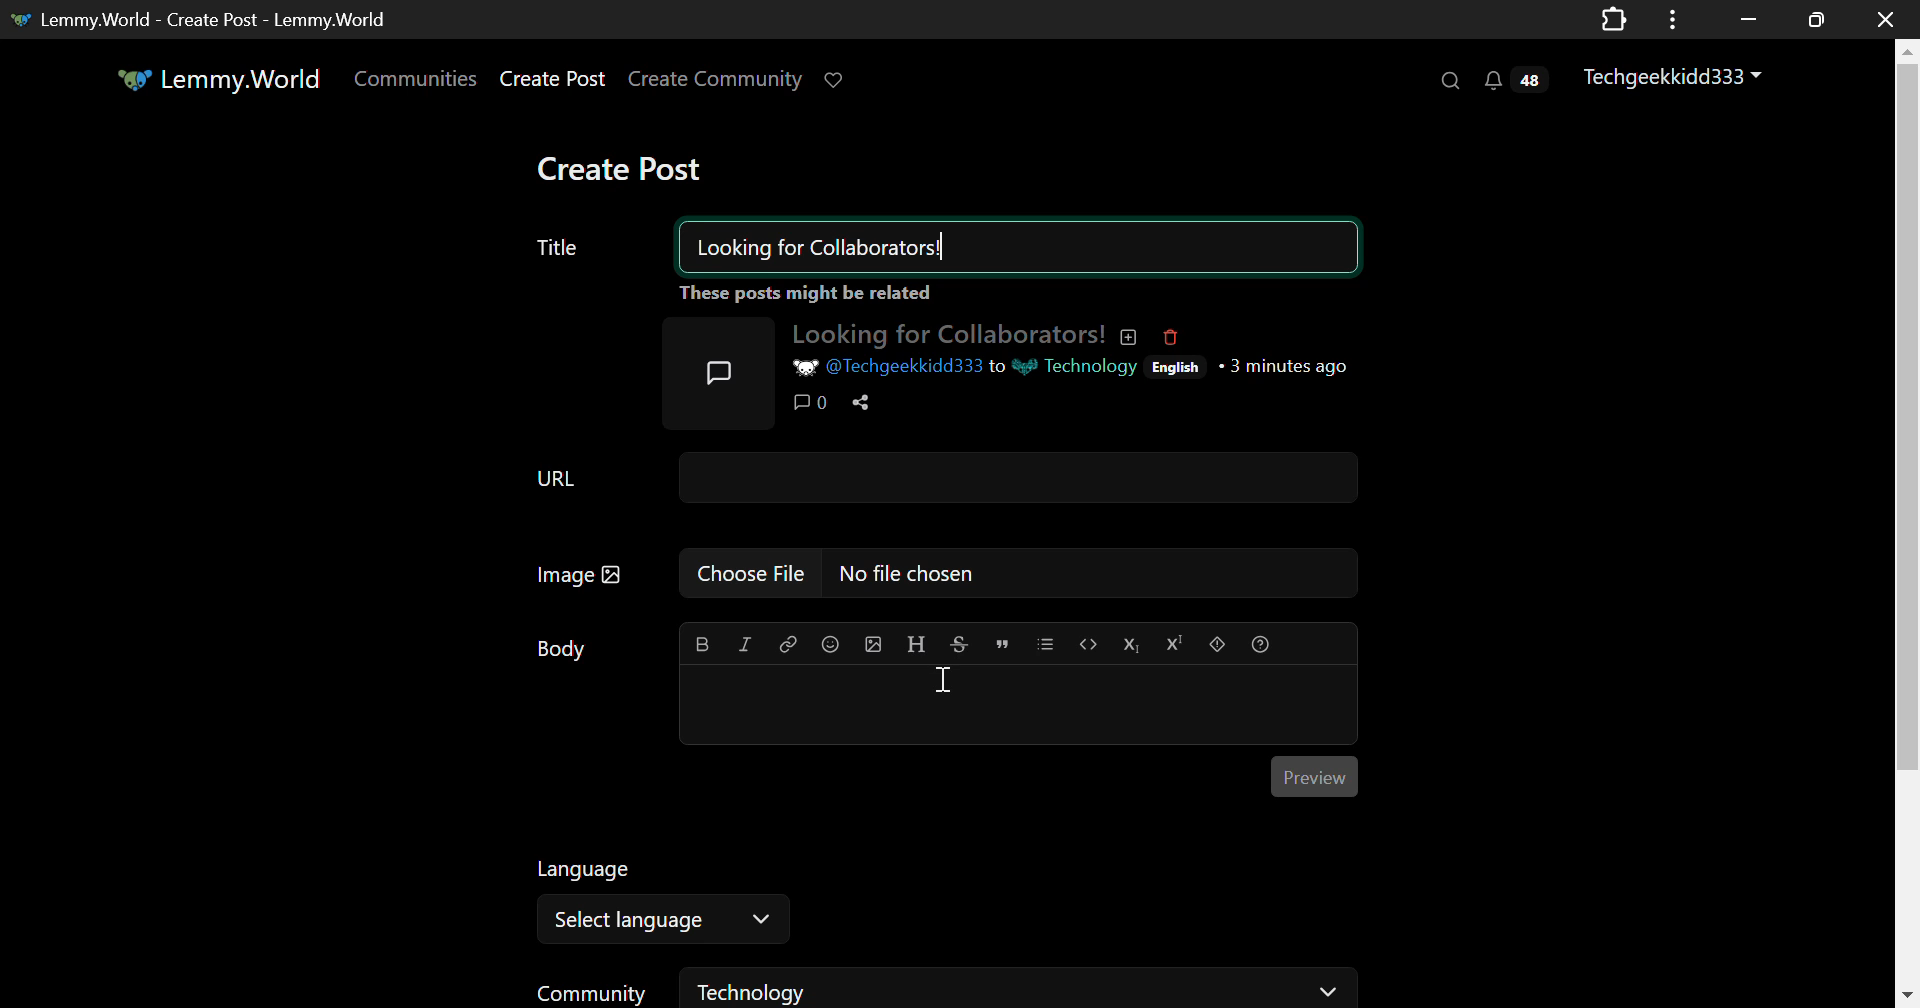  What do you see at coordinates (1748, 19) in the screenshot?
I see `Restore Down` at bounding box center [1748, 19].